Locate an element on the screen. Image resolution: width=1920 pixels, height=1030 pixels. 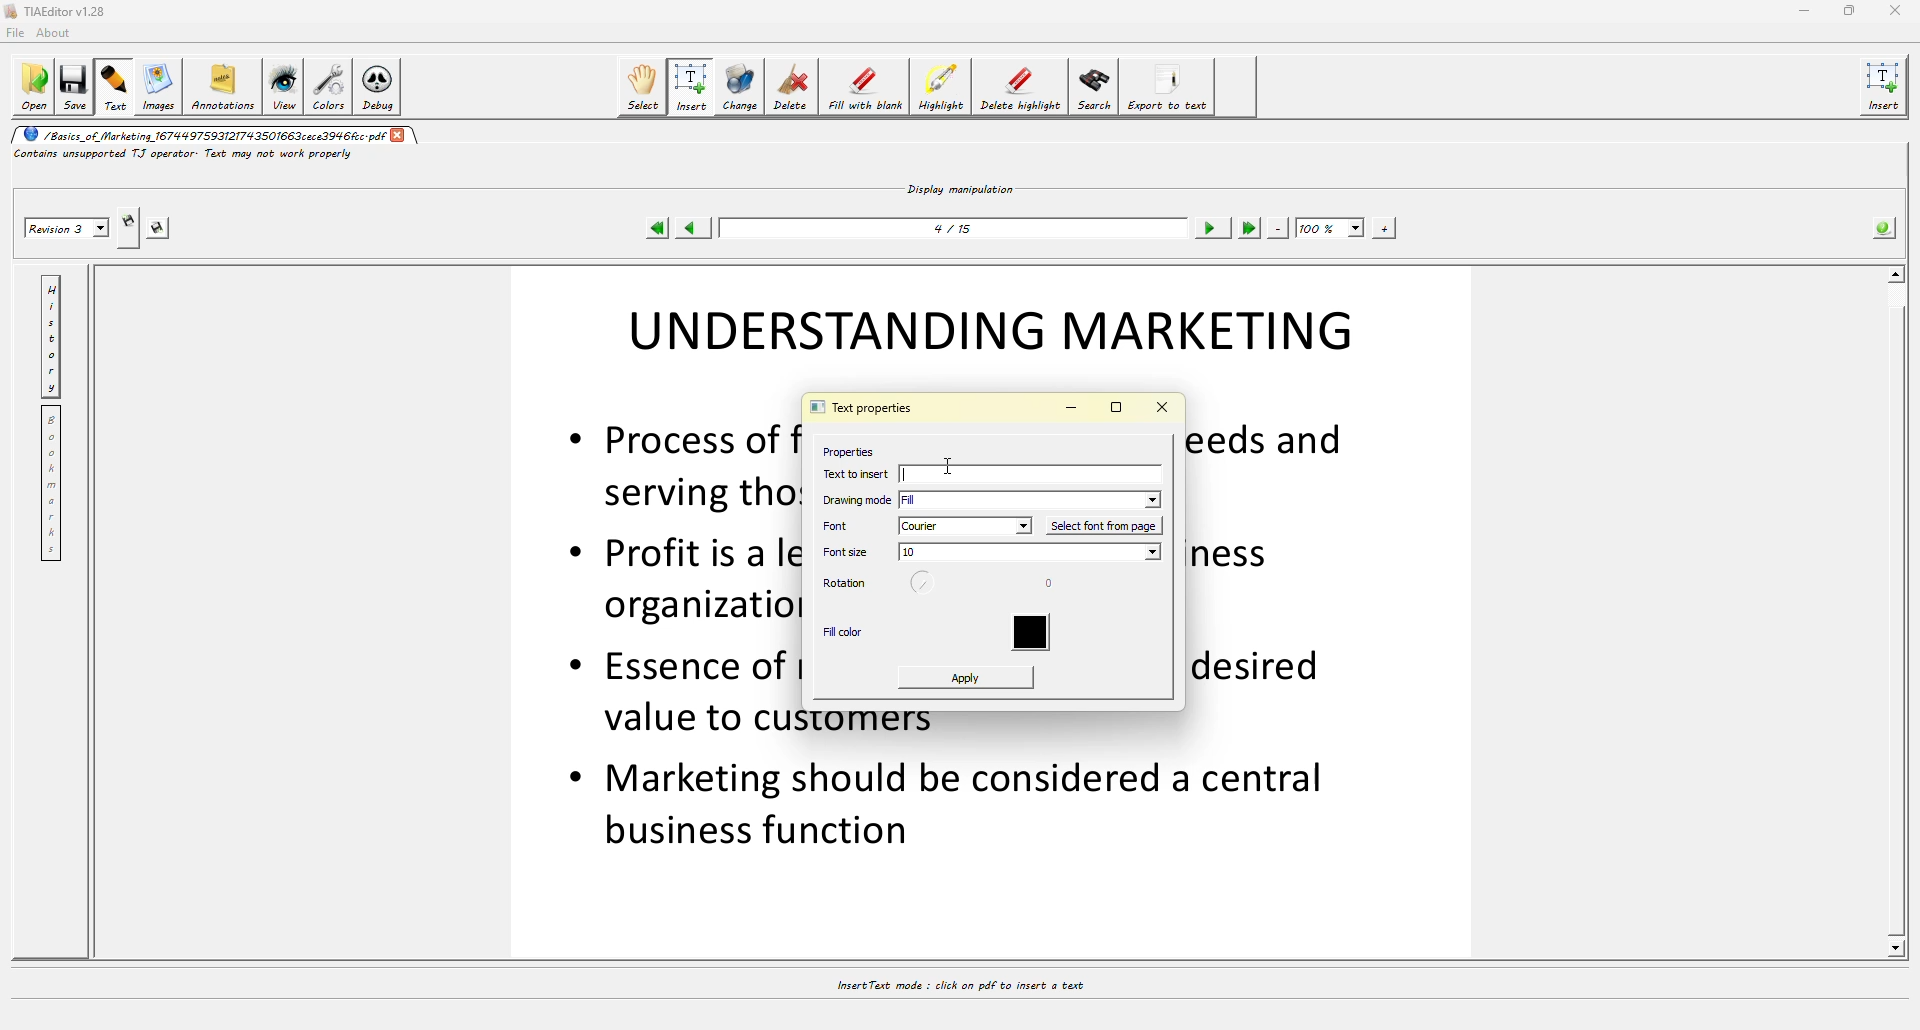
fill color is located at coordinates (844, 634).